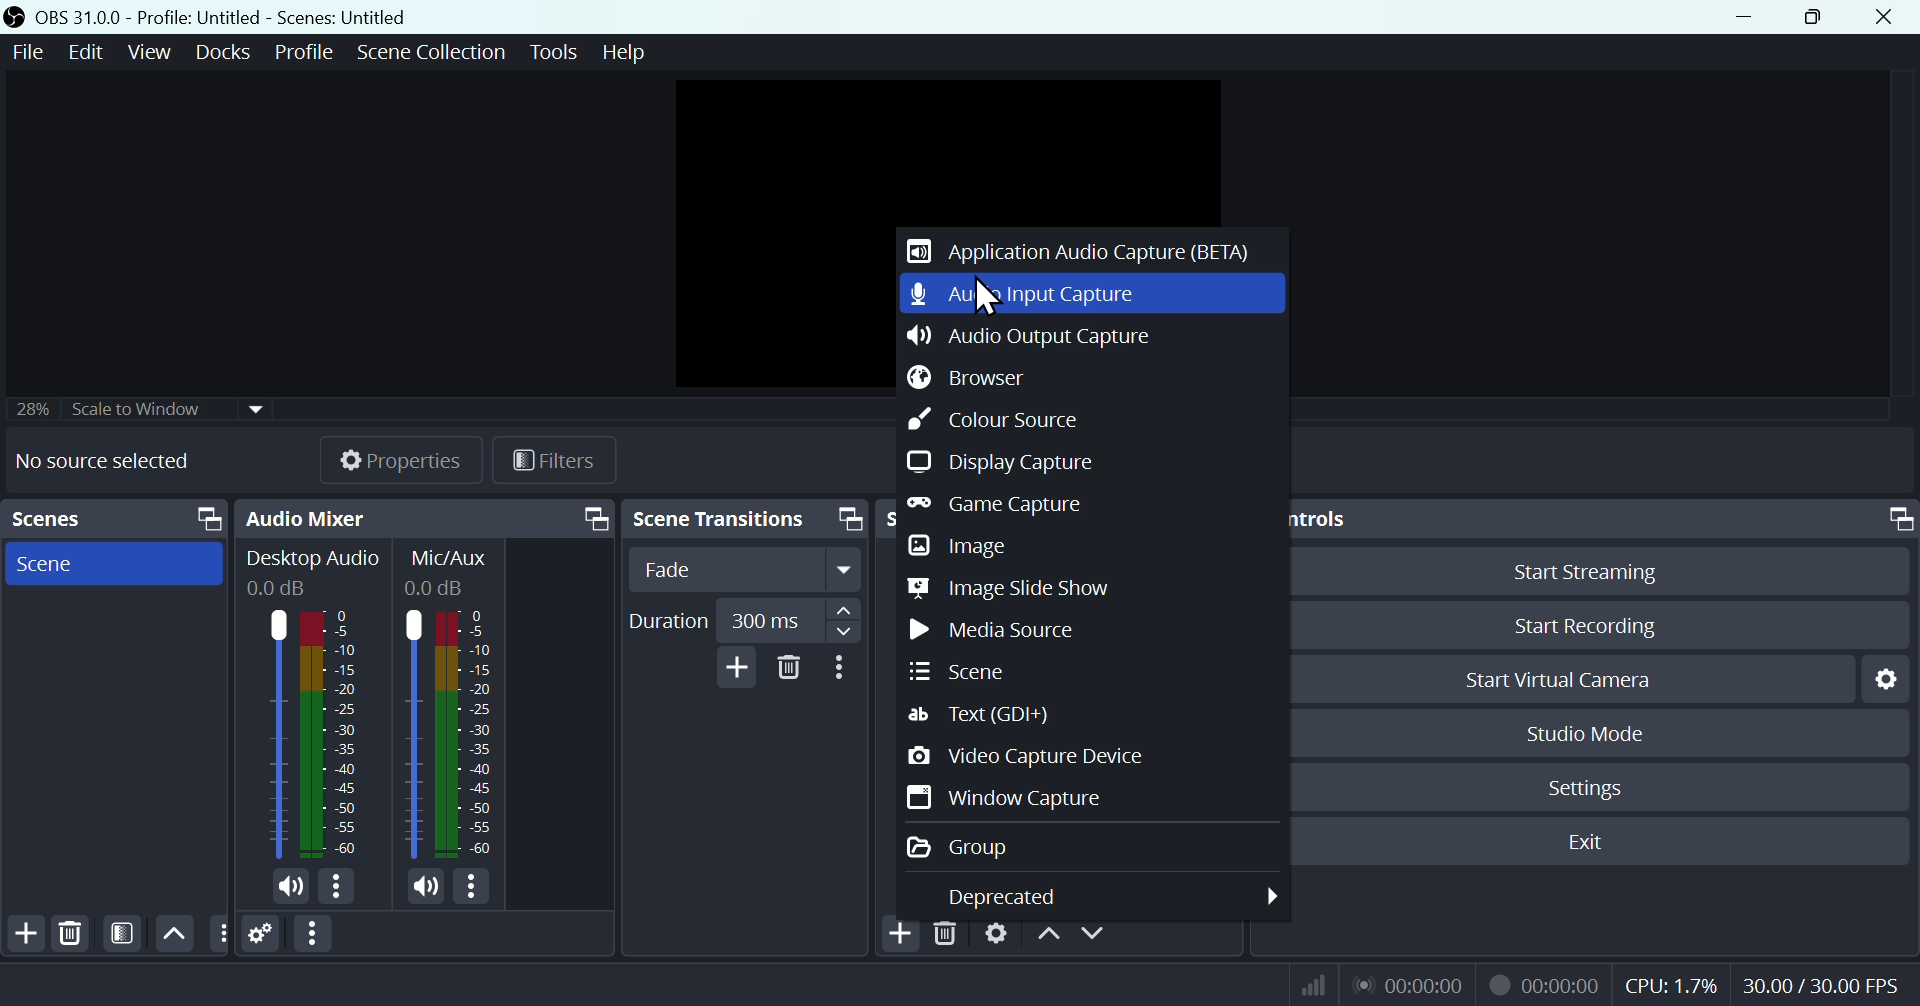 The width and height of the screenshot is (1920, 1006). Describe the element at coordinates (972, 847) in the screenshot. I see `Group` at that location.